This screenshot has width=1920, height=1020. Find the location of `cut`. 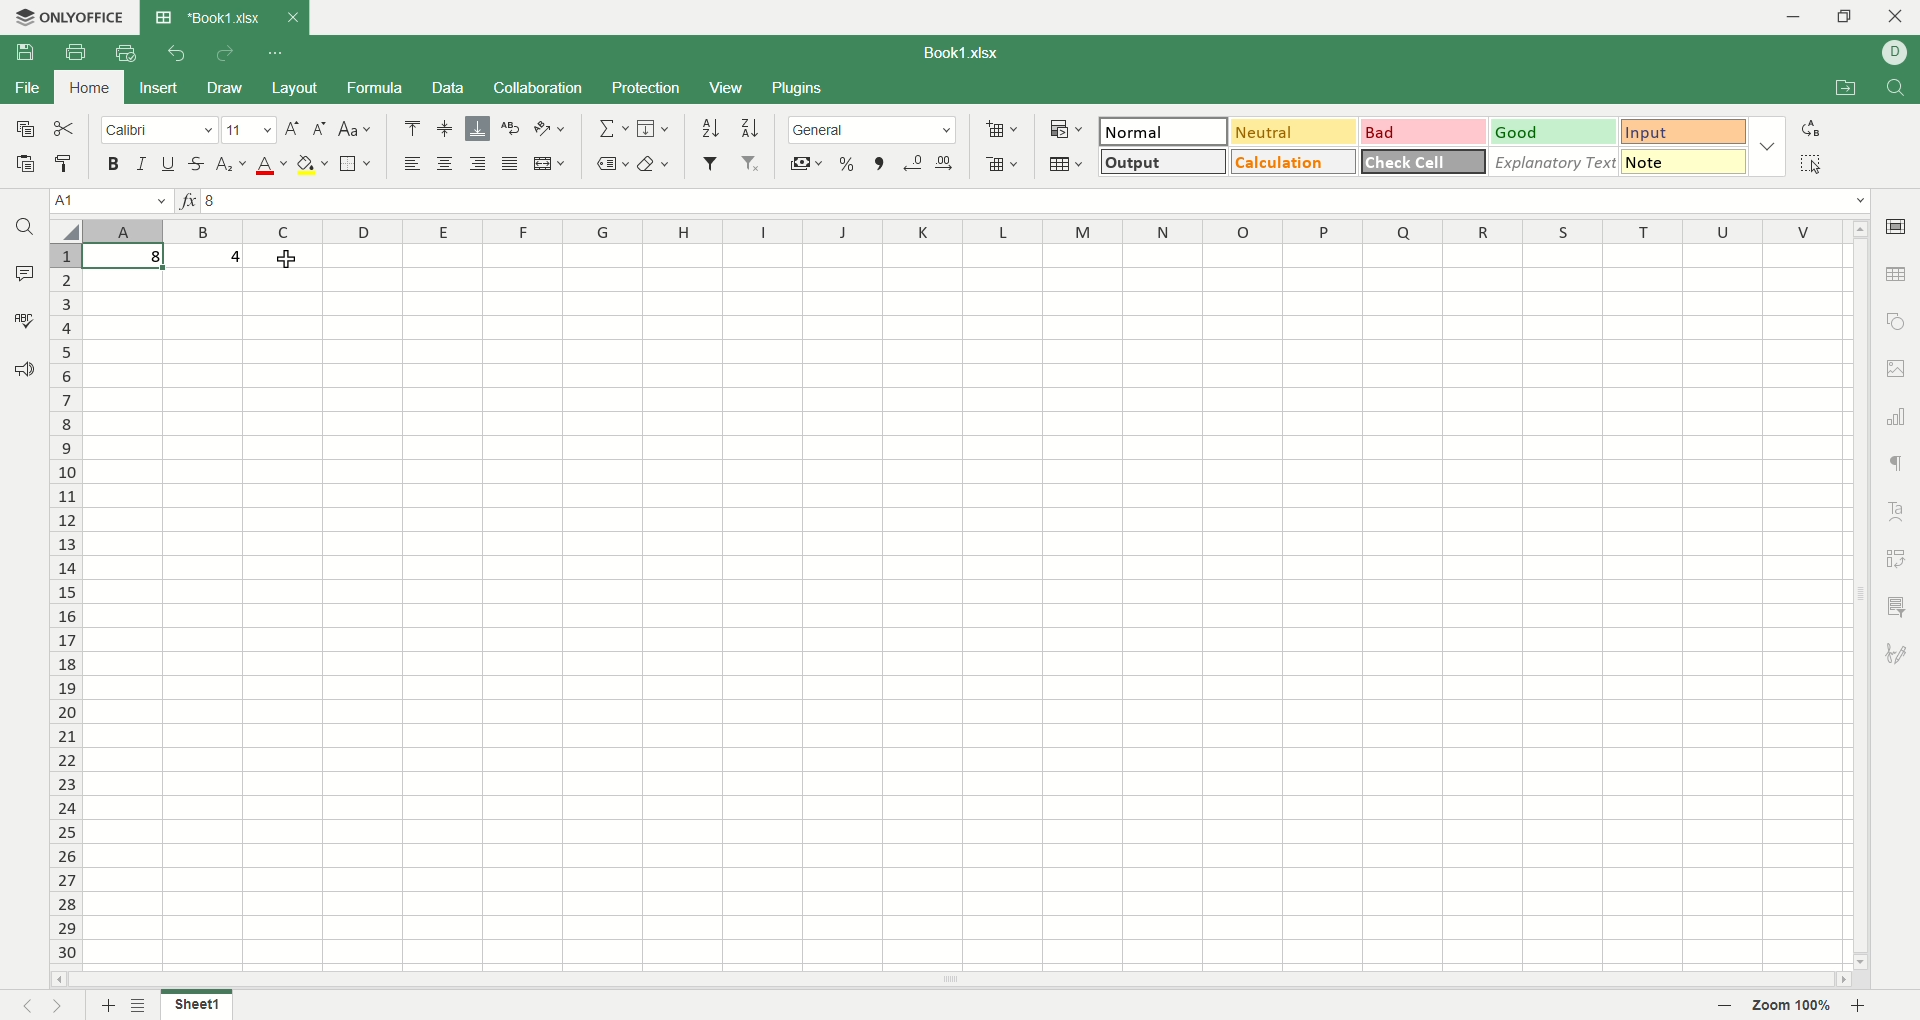

cut is located at coordinates (65, 130).